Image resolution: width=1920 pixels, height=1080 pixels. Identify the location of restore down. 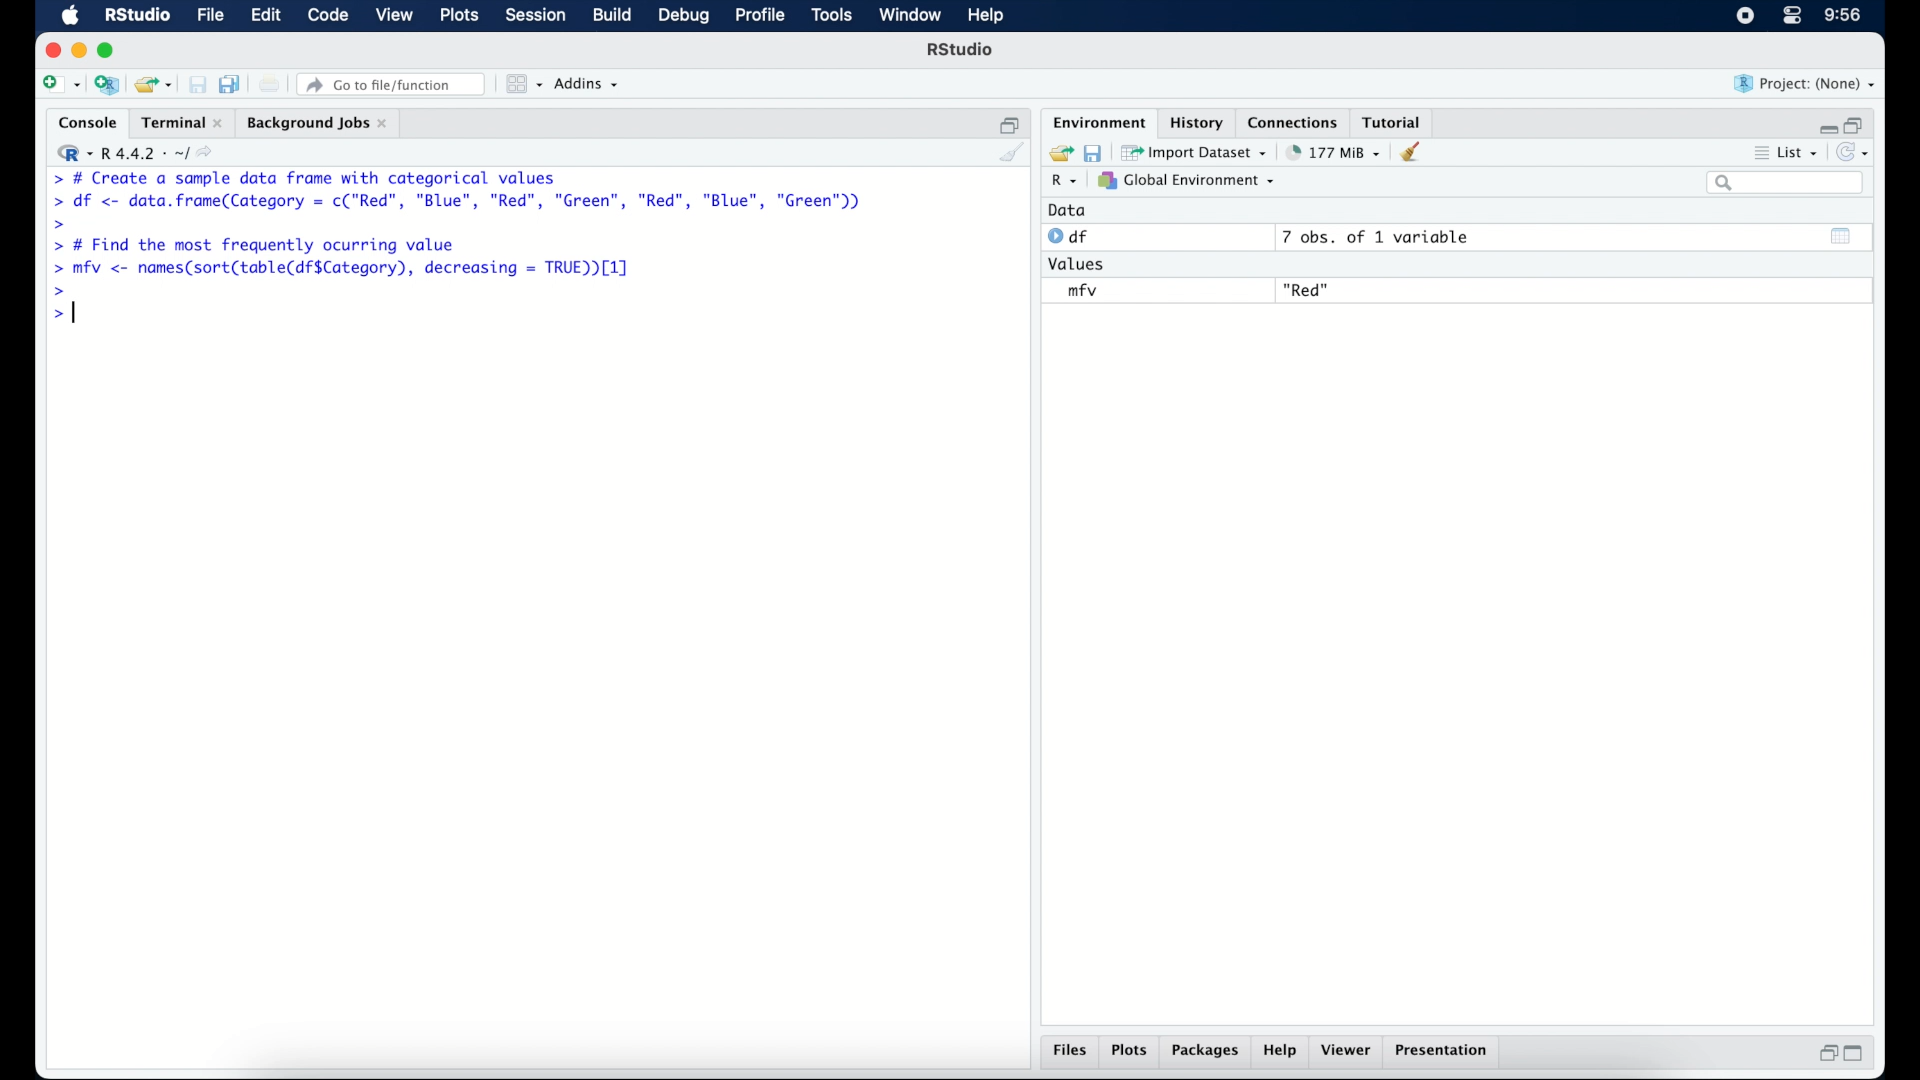
(1825, 1053).